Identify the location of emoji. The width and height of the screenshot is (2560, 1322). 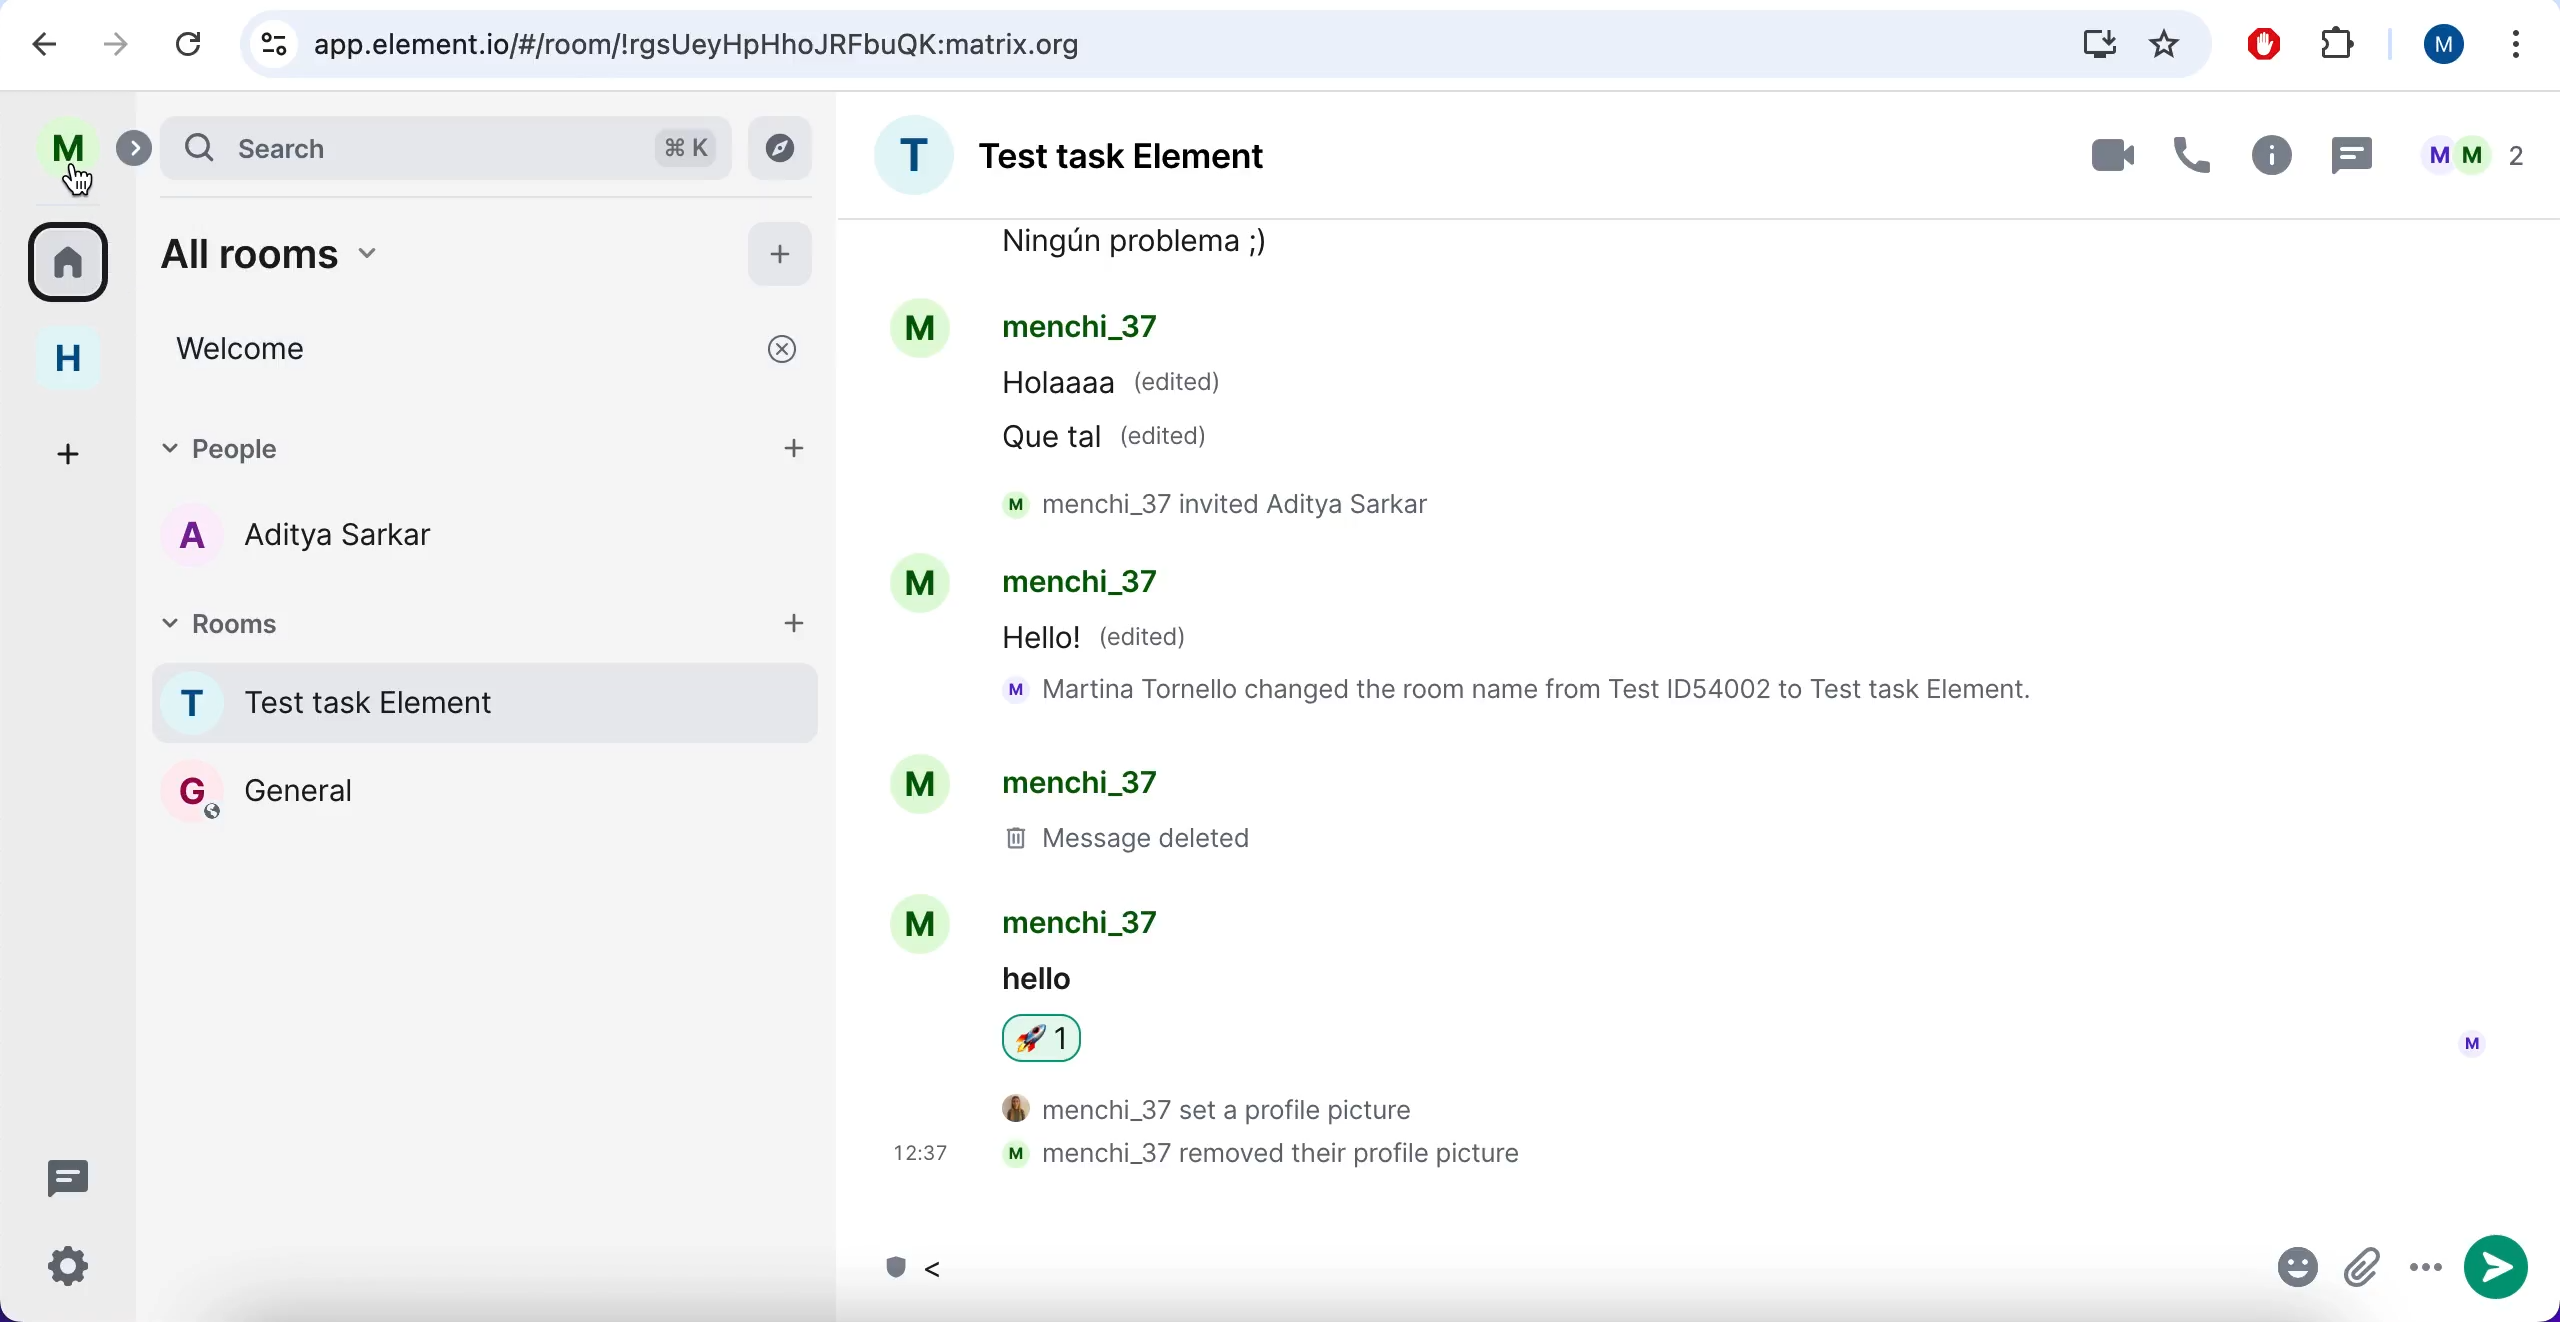
(2290, 1272).